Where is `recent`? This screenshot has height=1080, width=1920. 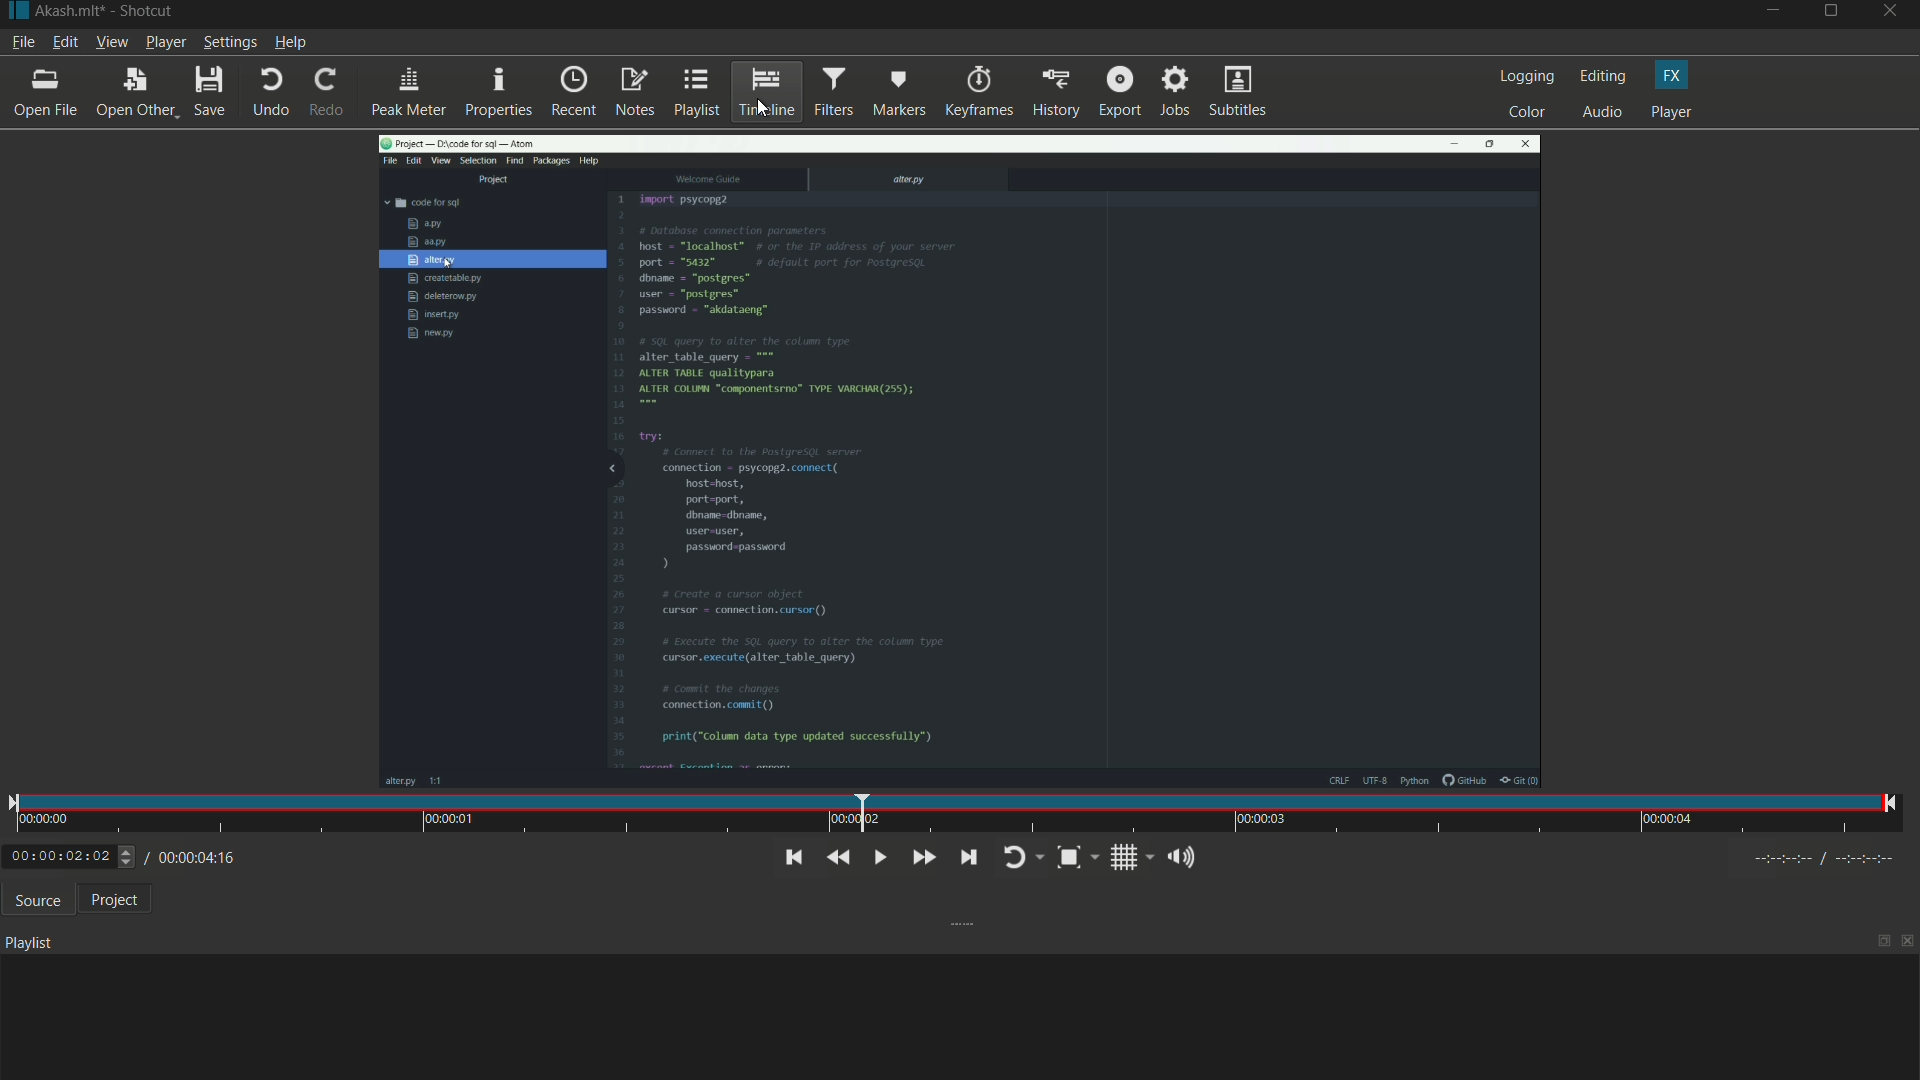
recent is located at coordinates (572, 93).